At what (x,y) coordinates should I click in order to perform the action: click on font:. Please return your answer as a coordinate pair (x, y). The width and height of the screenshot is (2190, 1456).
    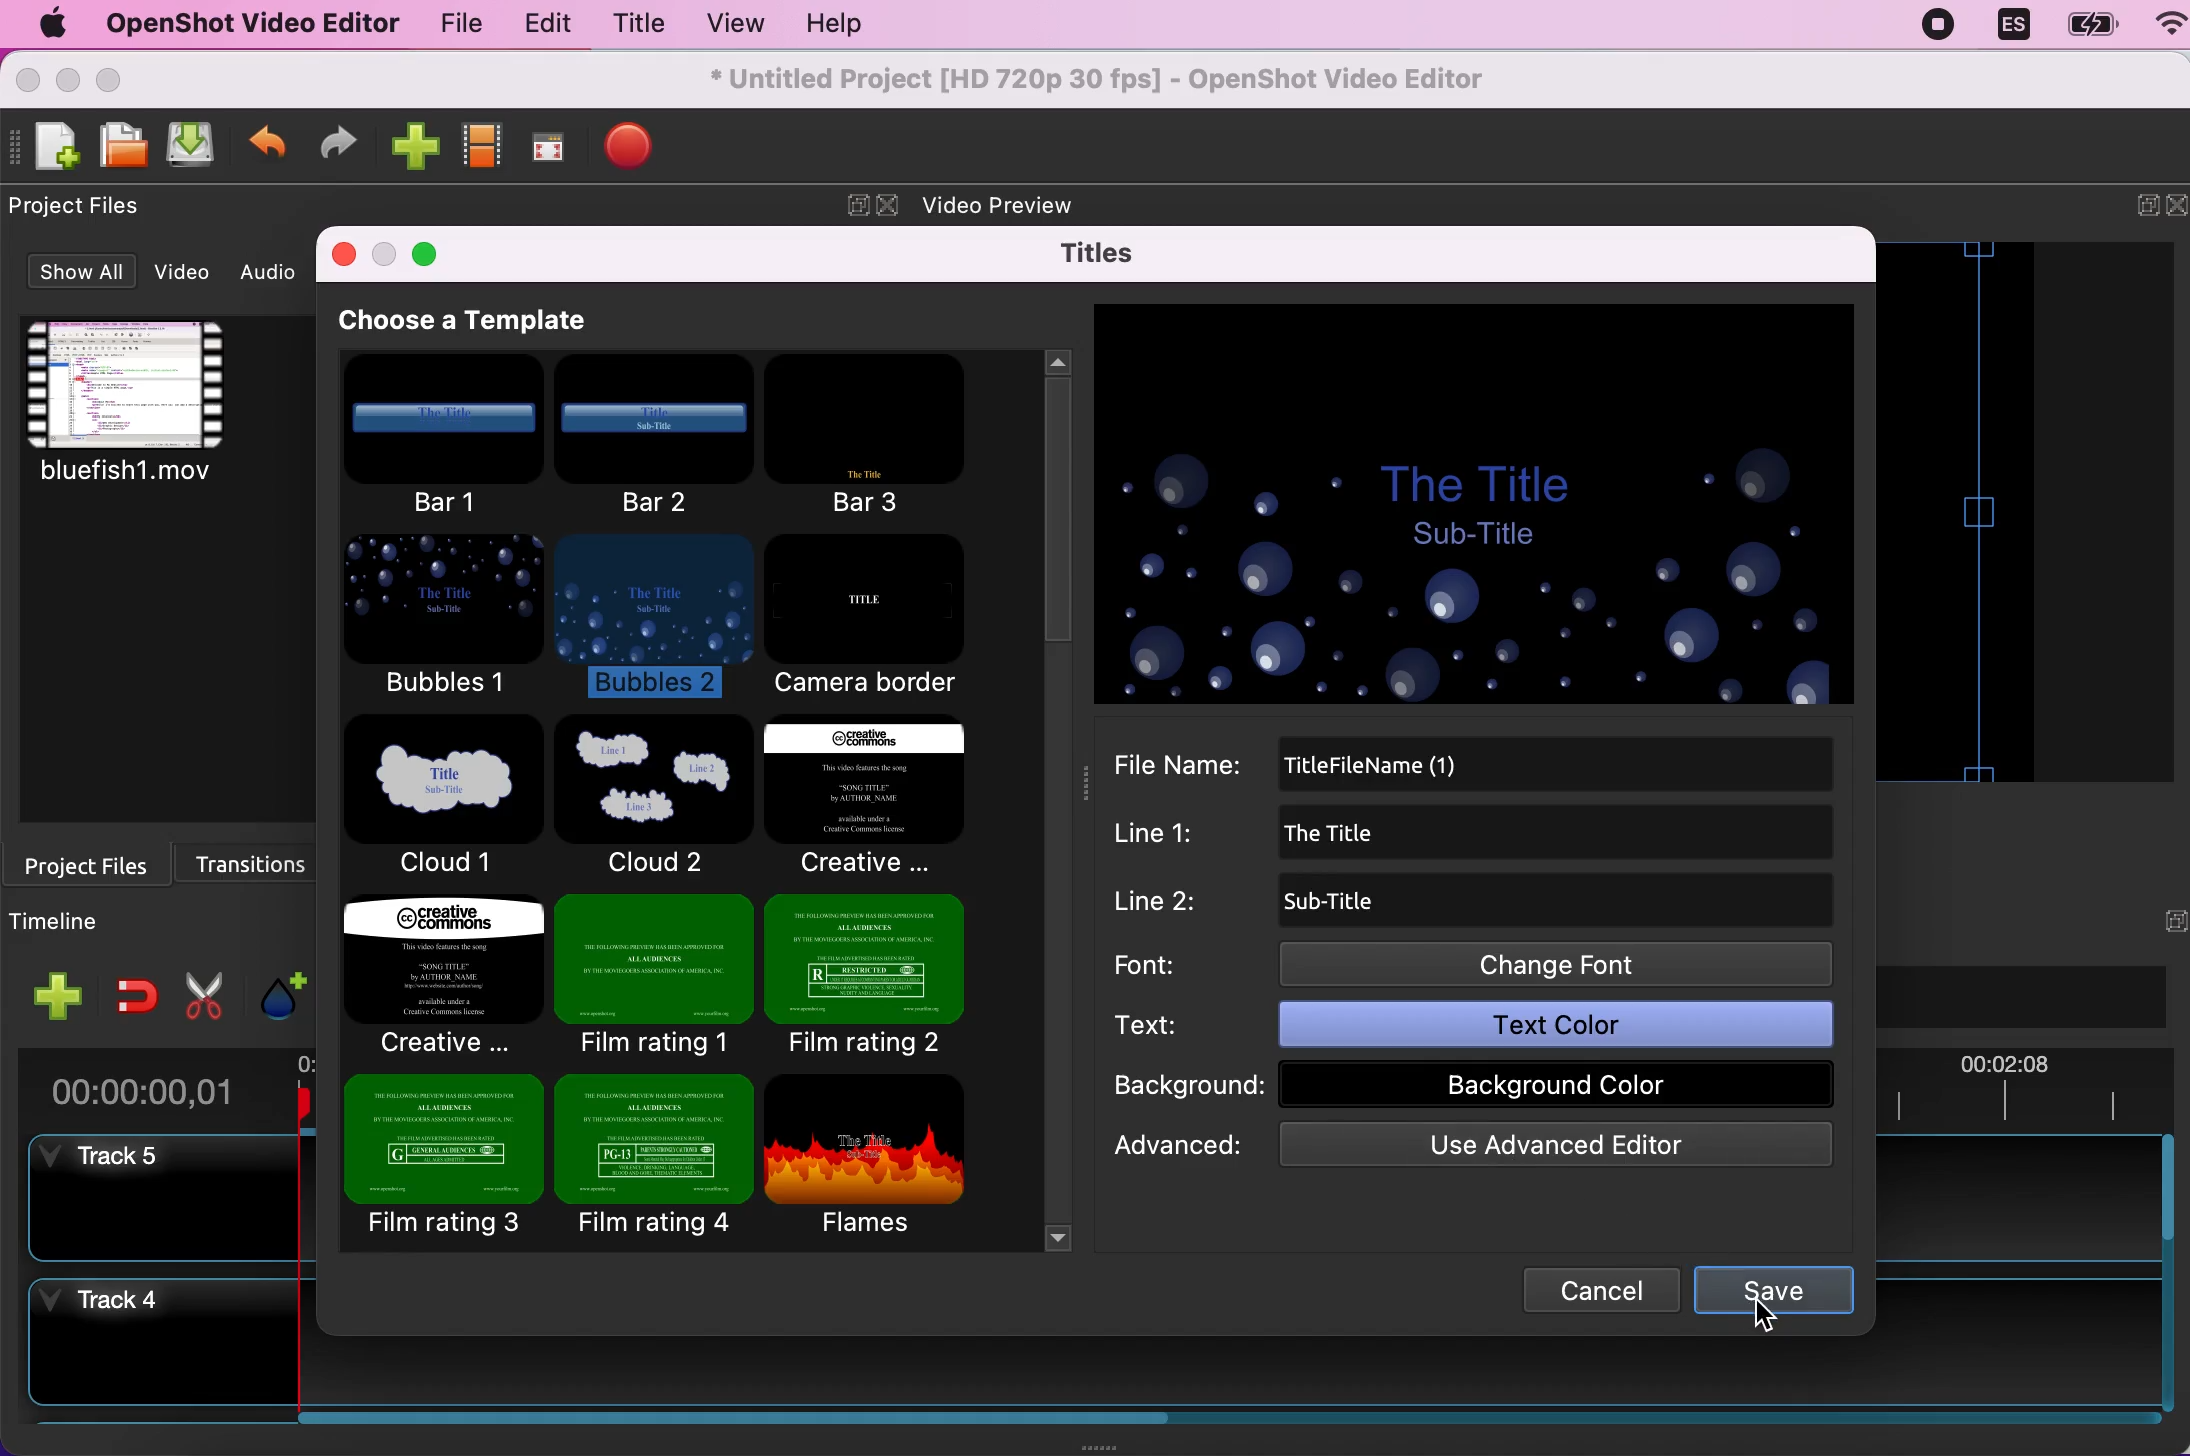
    Looking at the image, I should click on (1174, 963).